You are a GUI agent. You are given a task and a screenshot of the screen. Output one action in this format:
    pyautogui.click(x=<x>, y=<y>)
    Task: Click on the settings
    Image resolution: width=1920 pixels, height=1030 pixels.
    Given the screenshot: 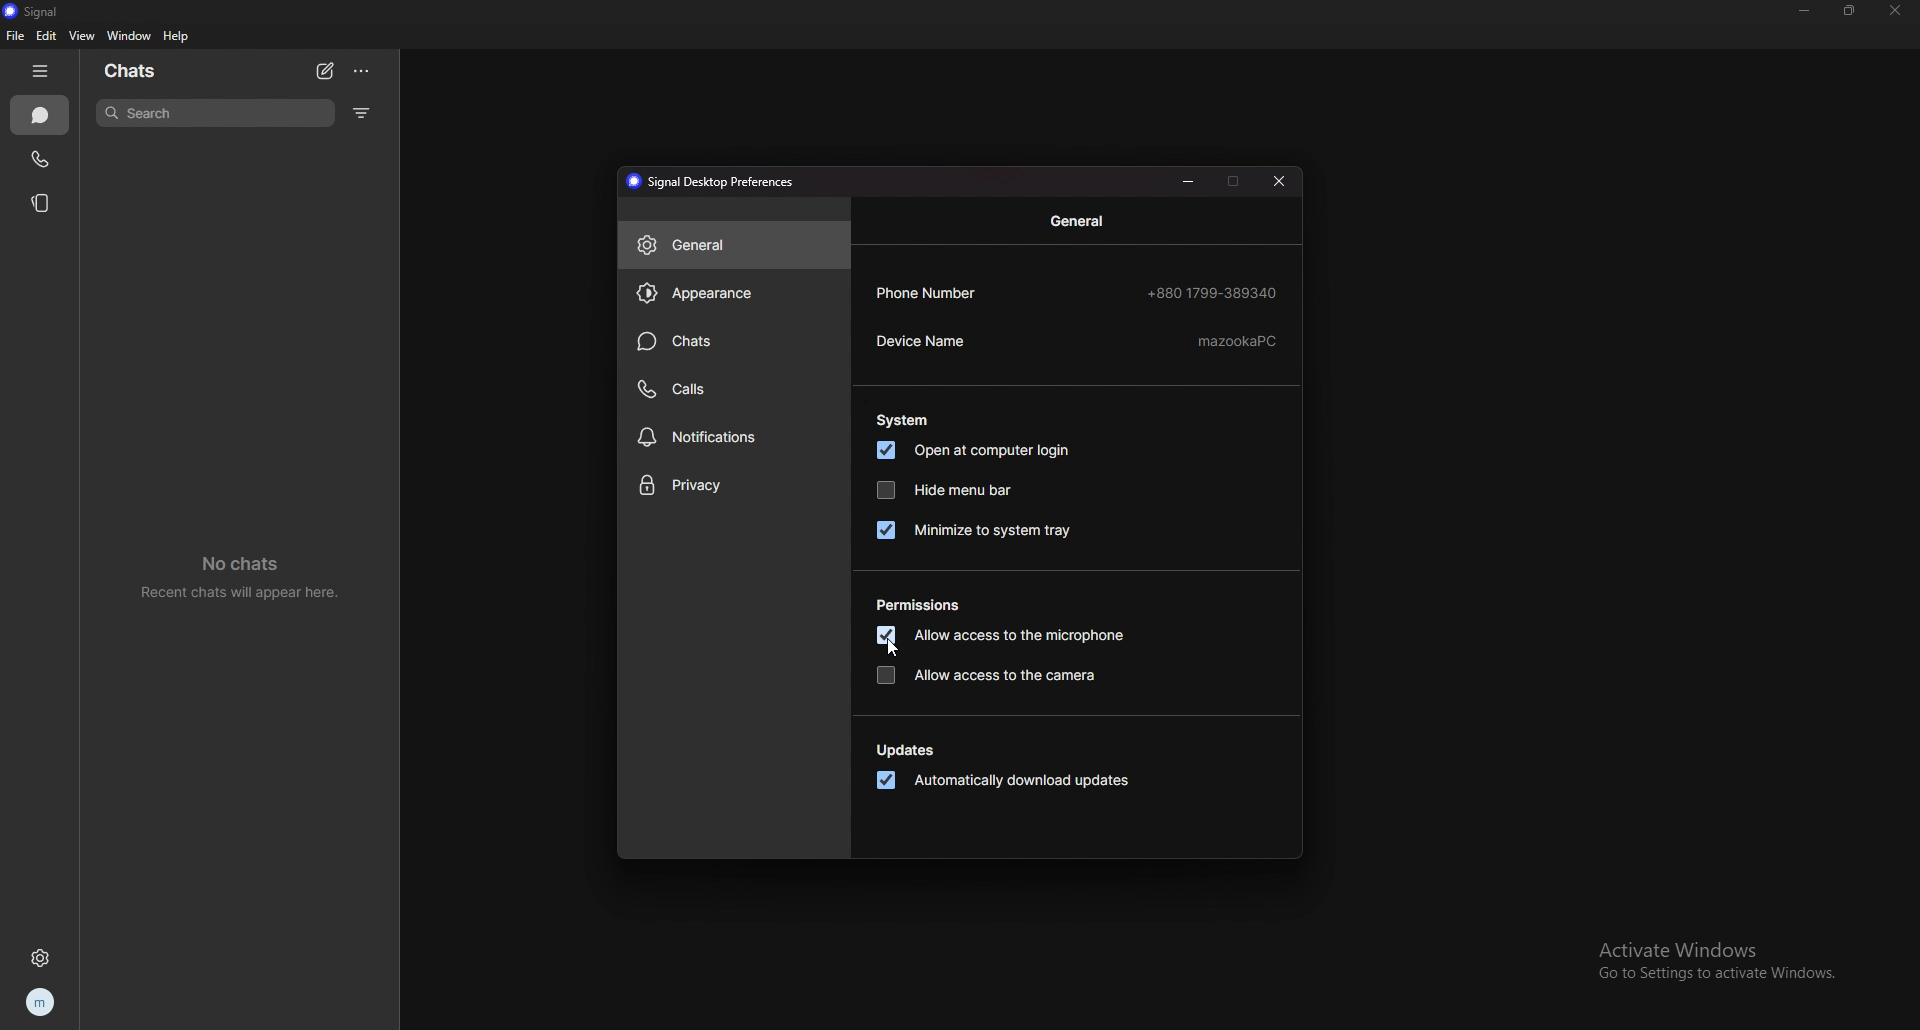 What is the action you would take?
    pyautogui.click(x=38, y=961)
    